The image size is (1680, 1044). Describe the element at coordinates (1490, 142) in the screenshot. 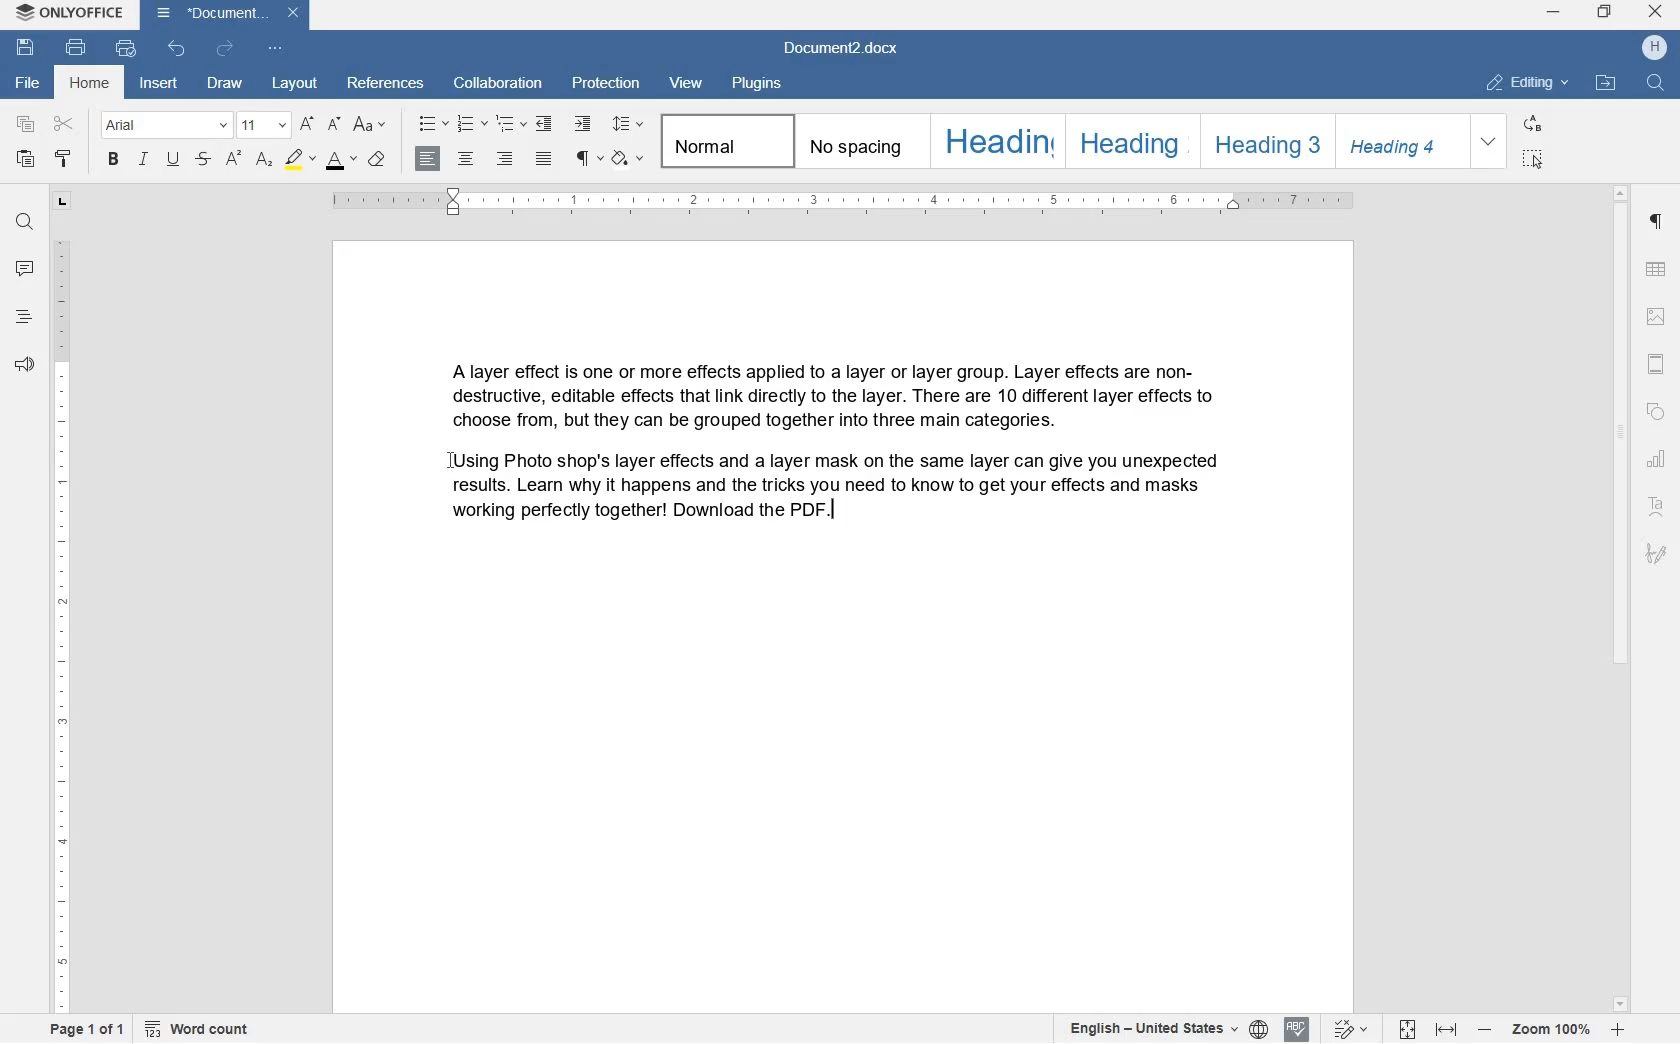

I see `EXPAND FORMATTING STYLE` at that location.